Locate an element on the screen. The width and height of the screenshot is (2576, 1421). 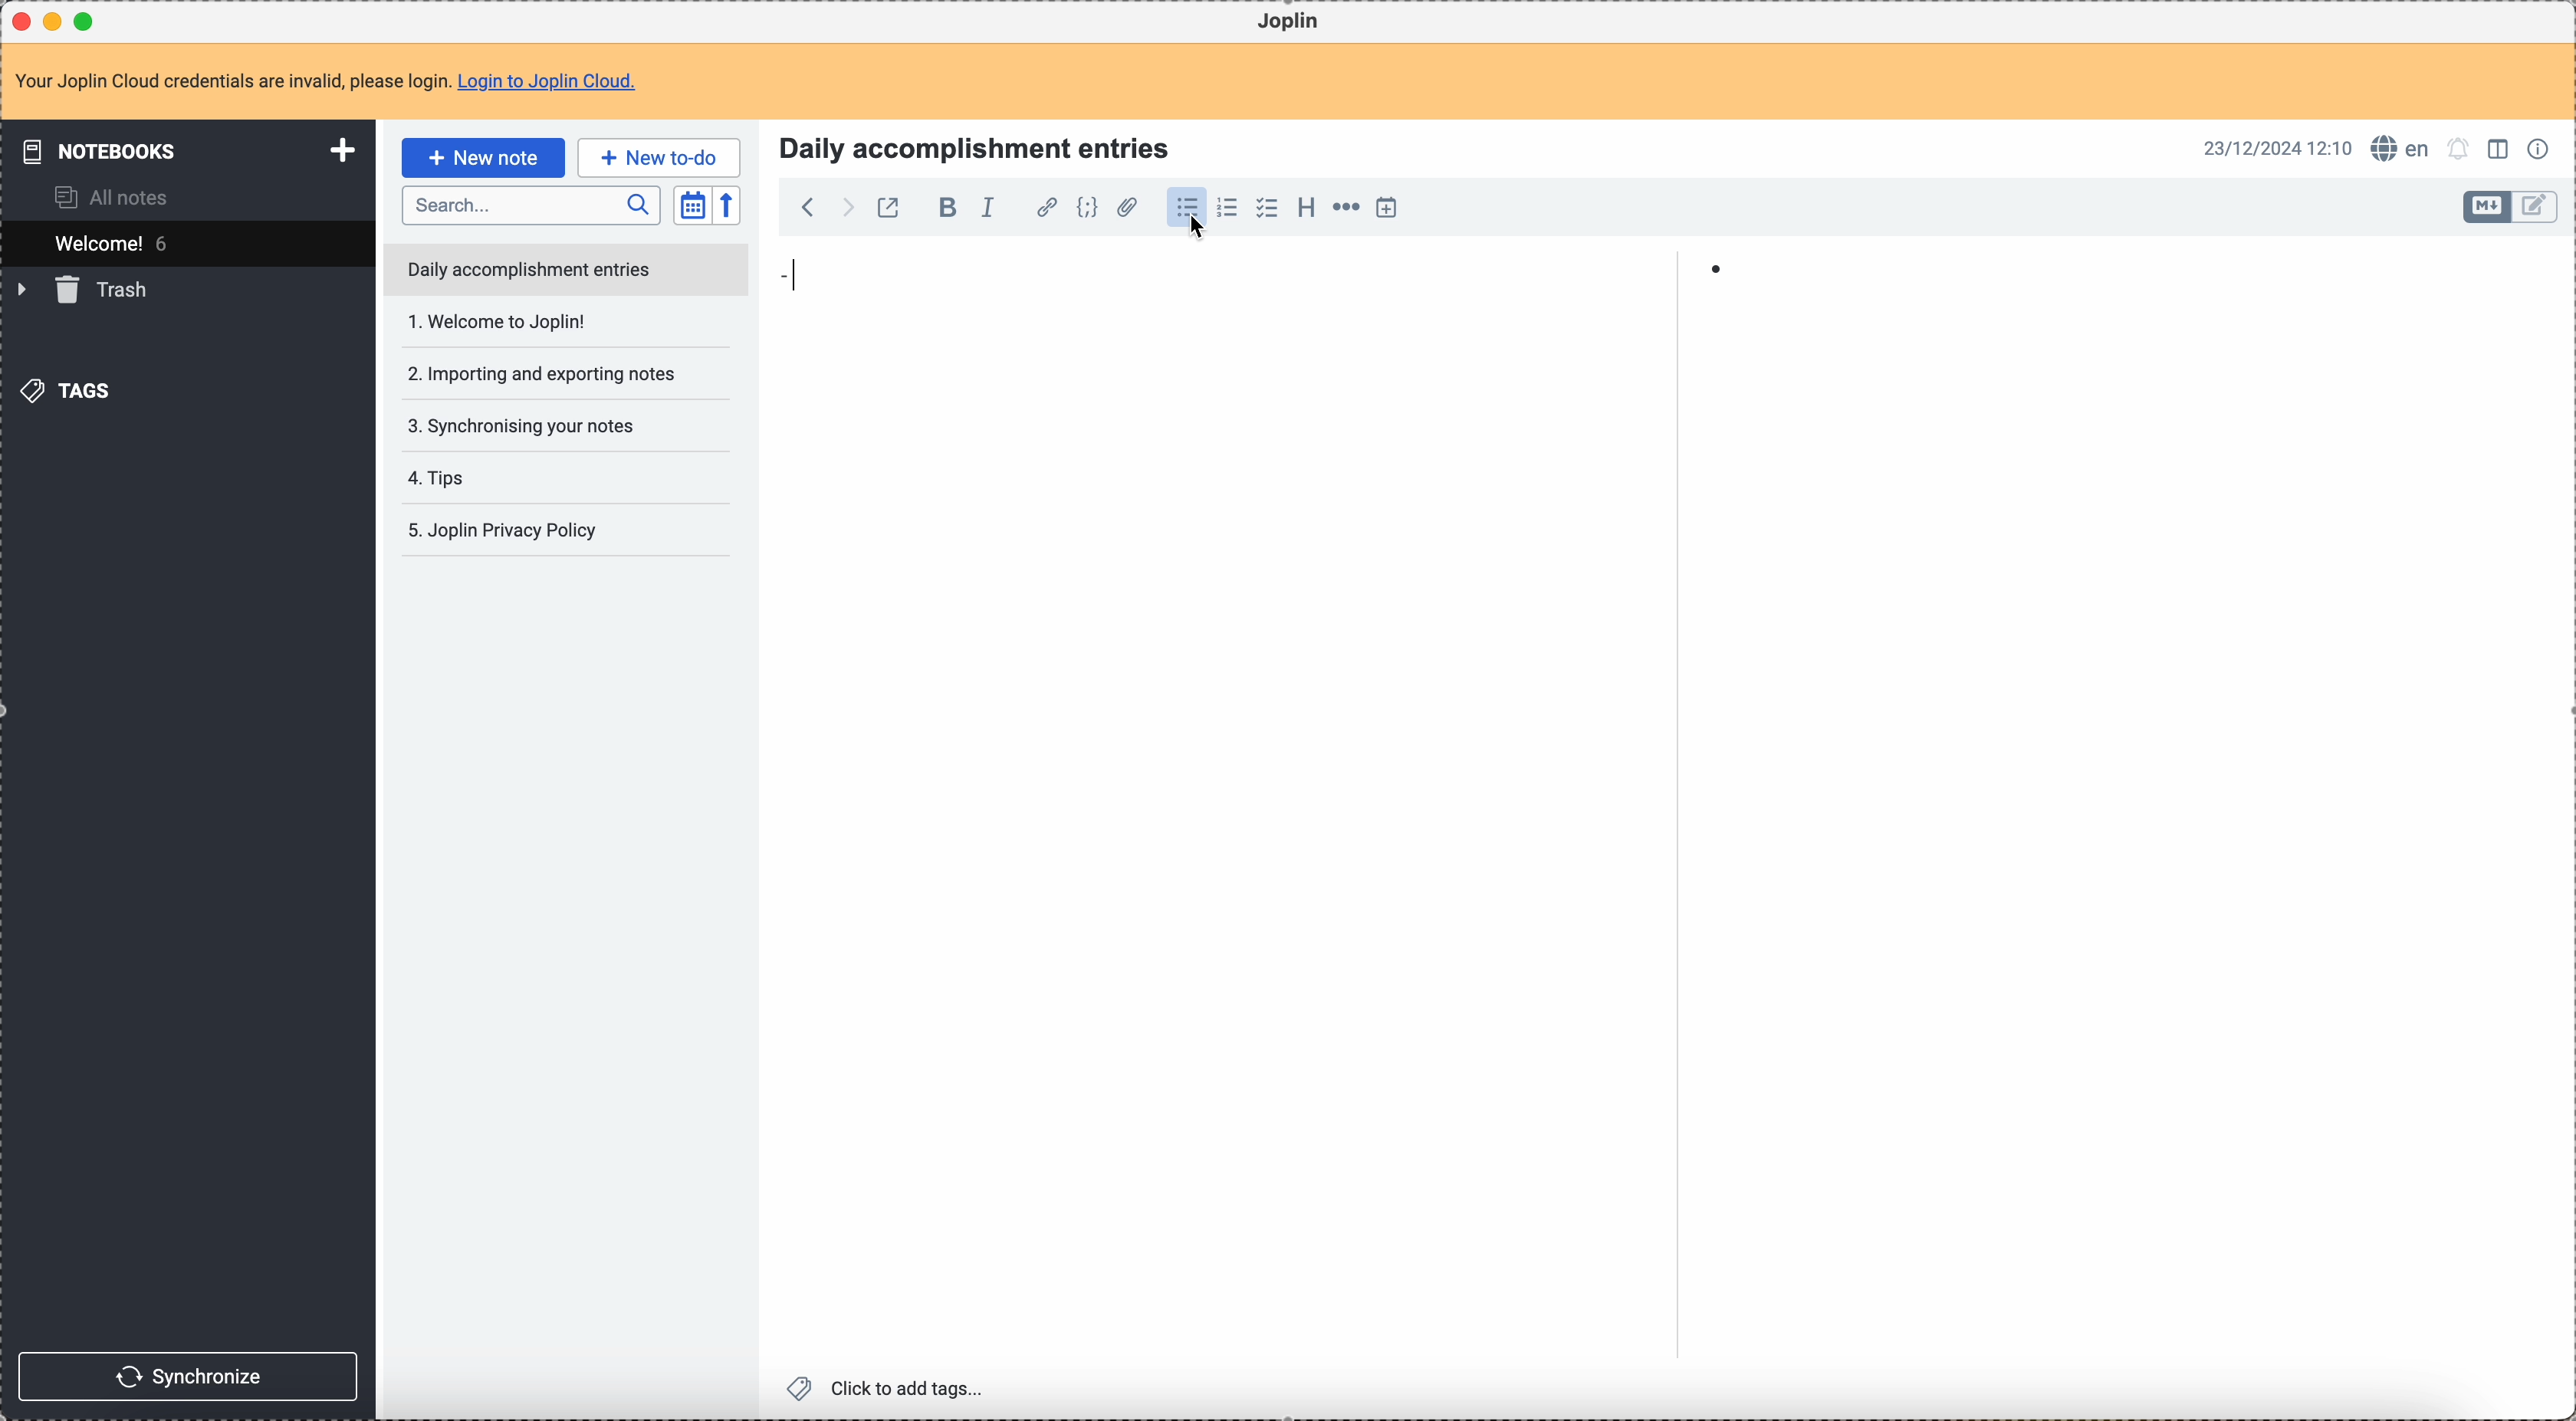
notebooks is located at coordinates (184, 149).